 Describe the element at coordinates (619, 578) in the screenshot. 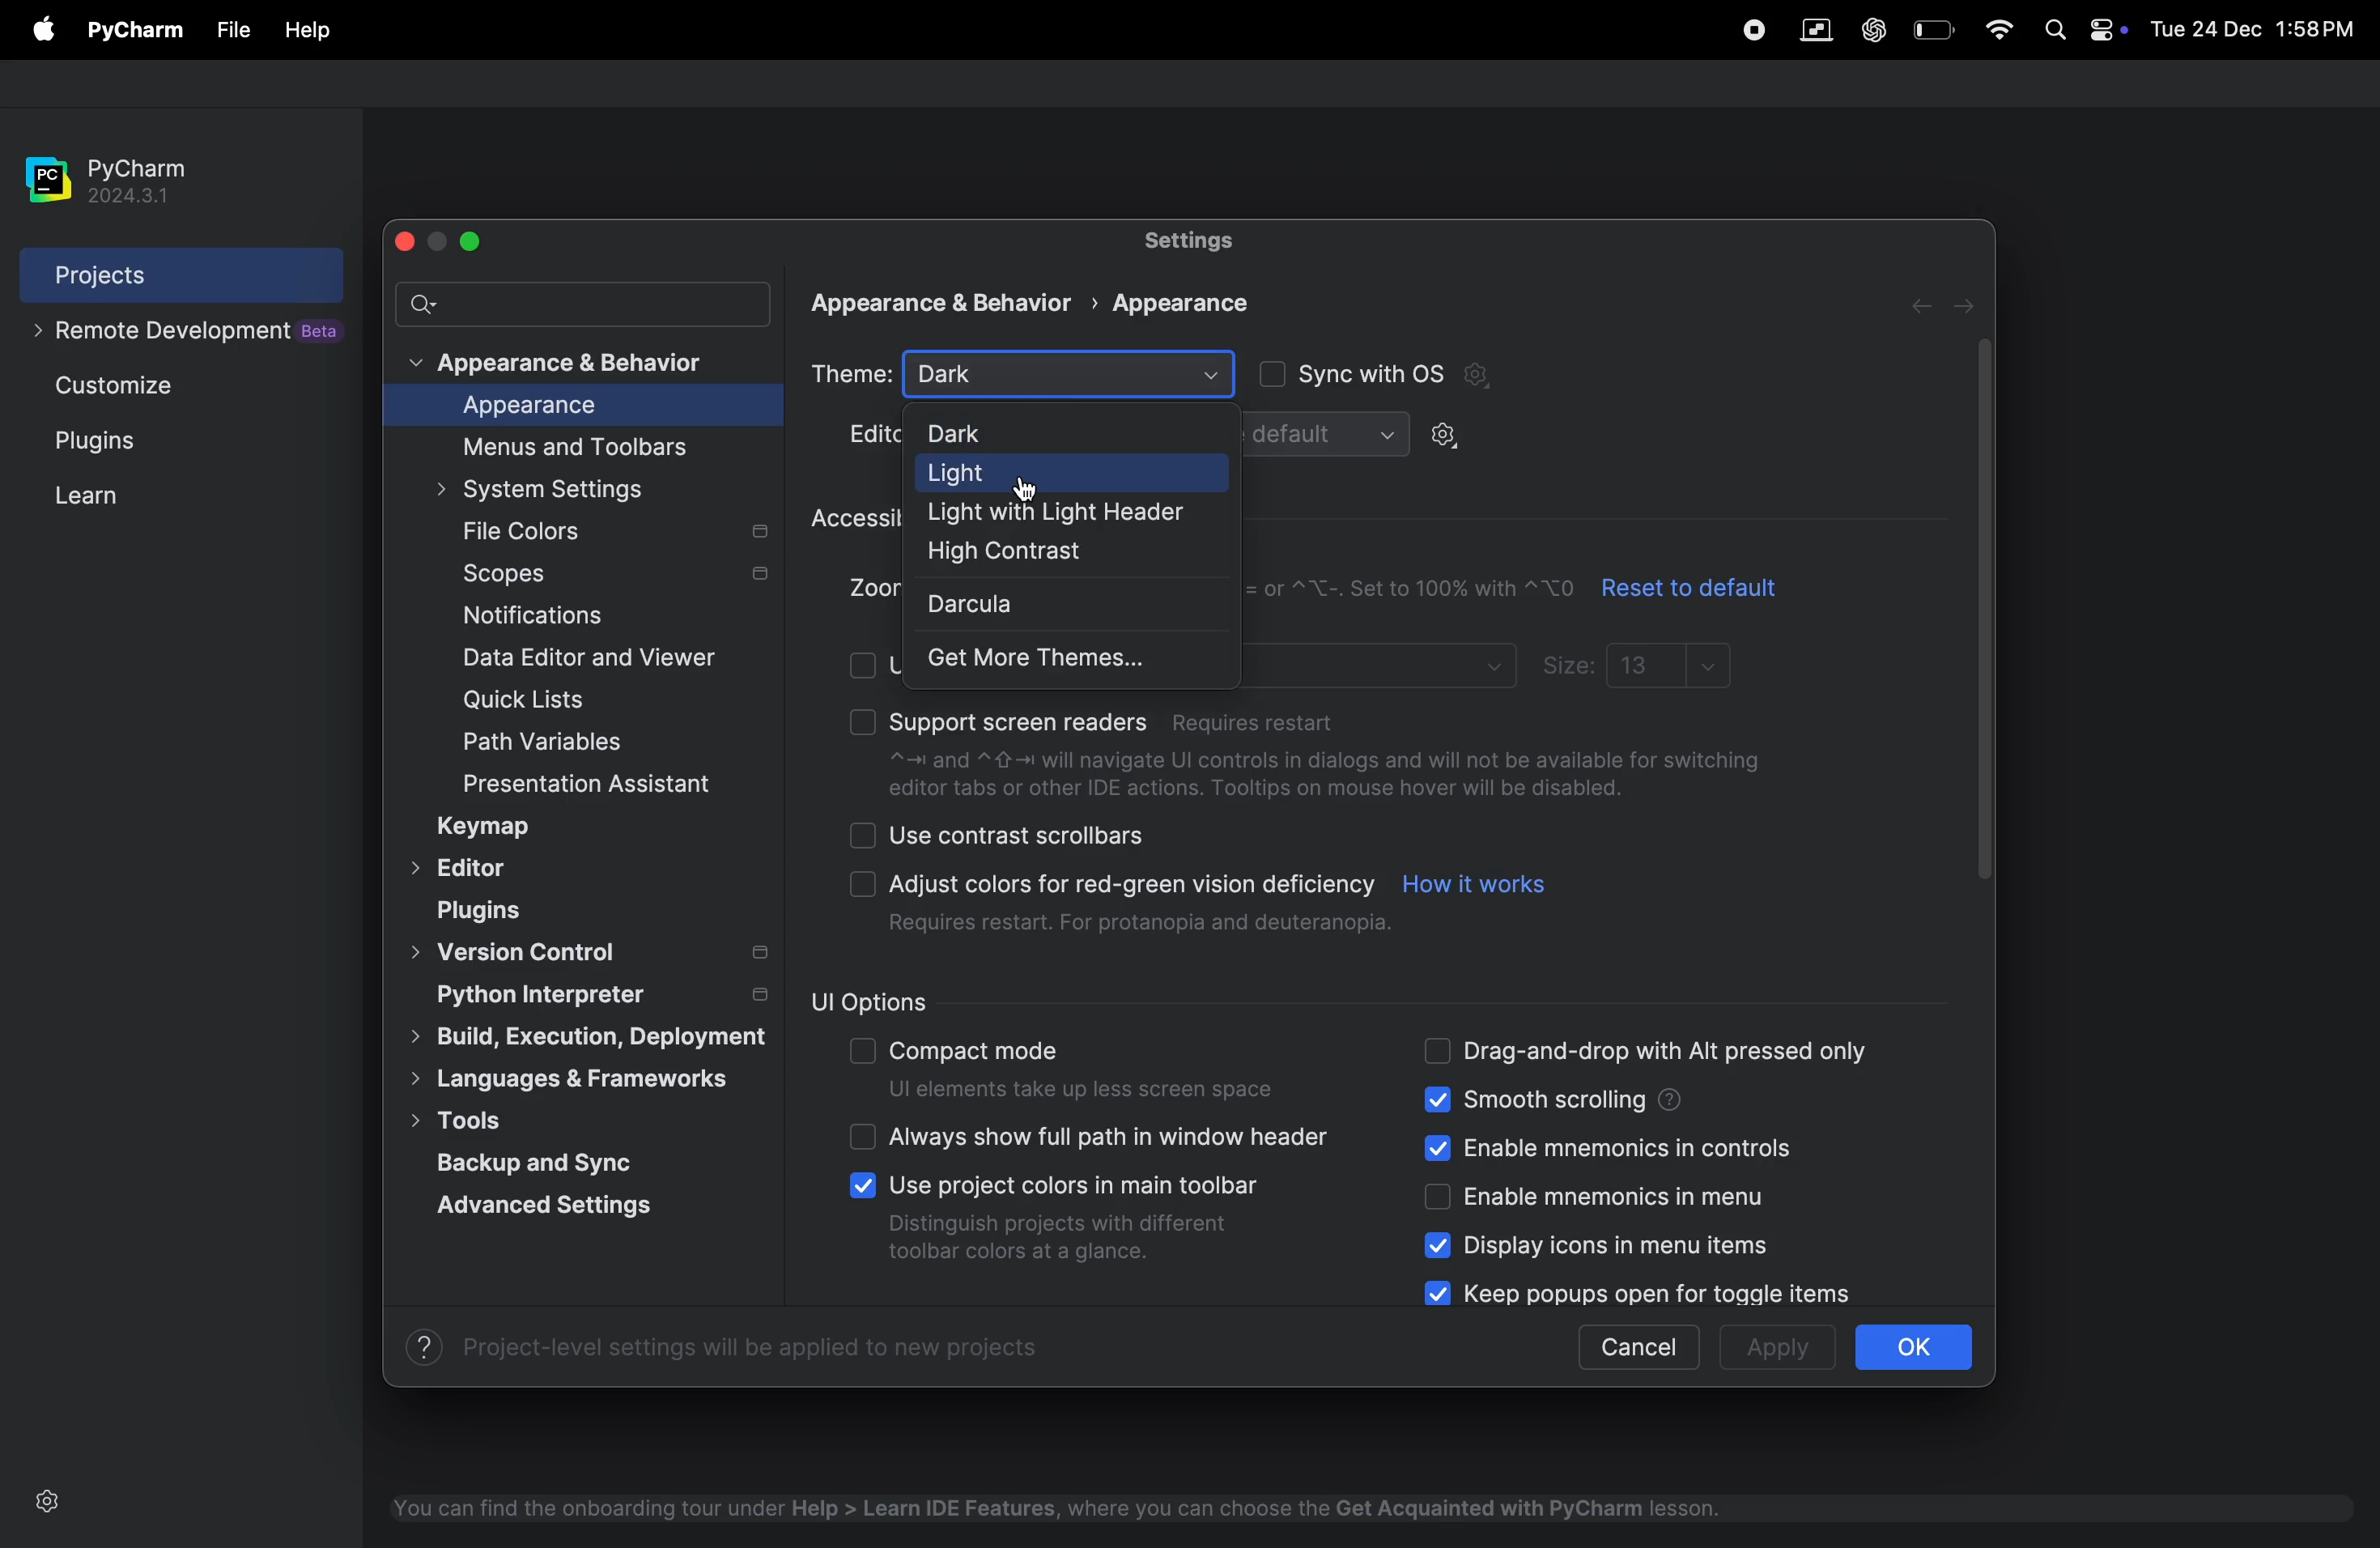

I see `scopes` at that location.